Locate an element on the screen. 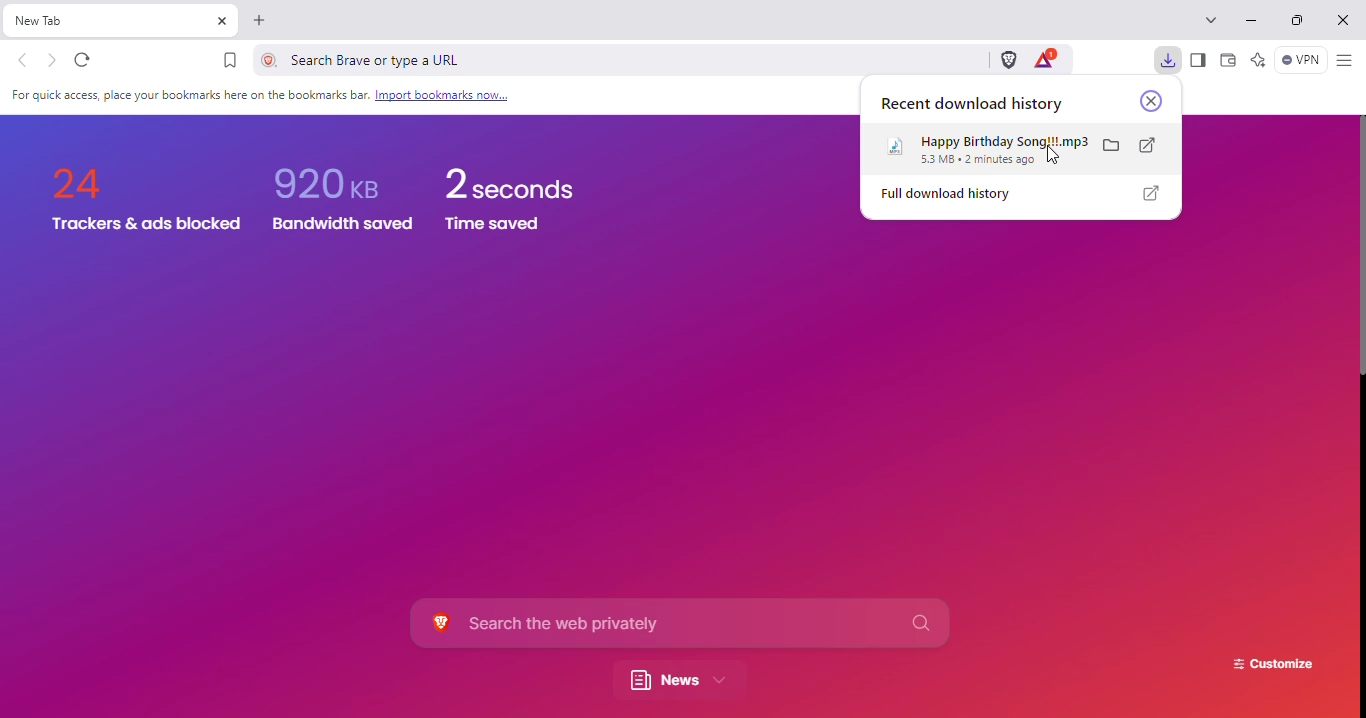 The image size is (1366, 718). downloads is located at coordinates (1168, 61).